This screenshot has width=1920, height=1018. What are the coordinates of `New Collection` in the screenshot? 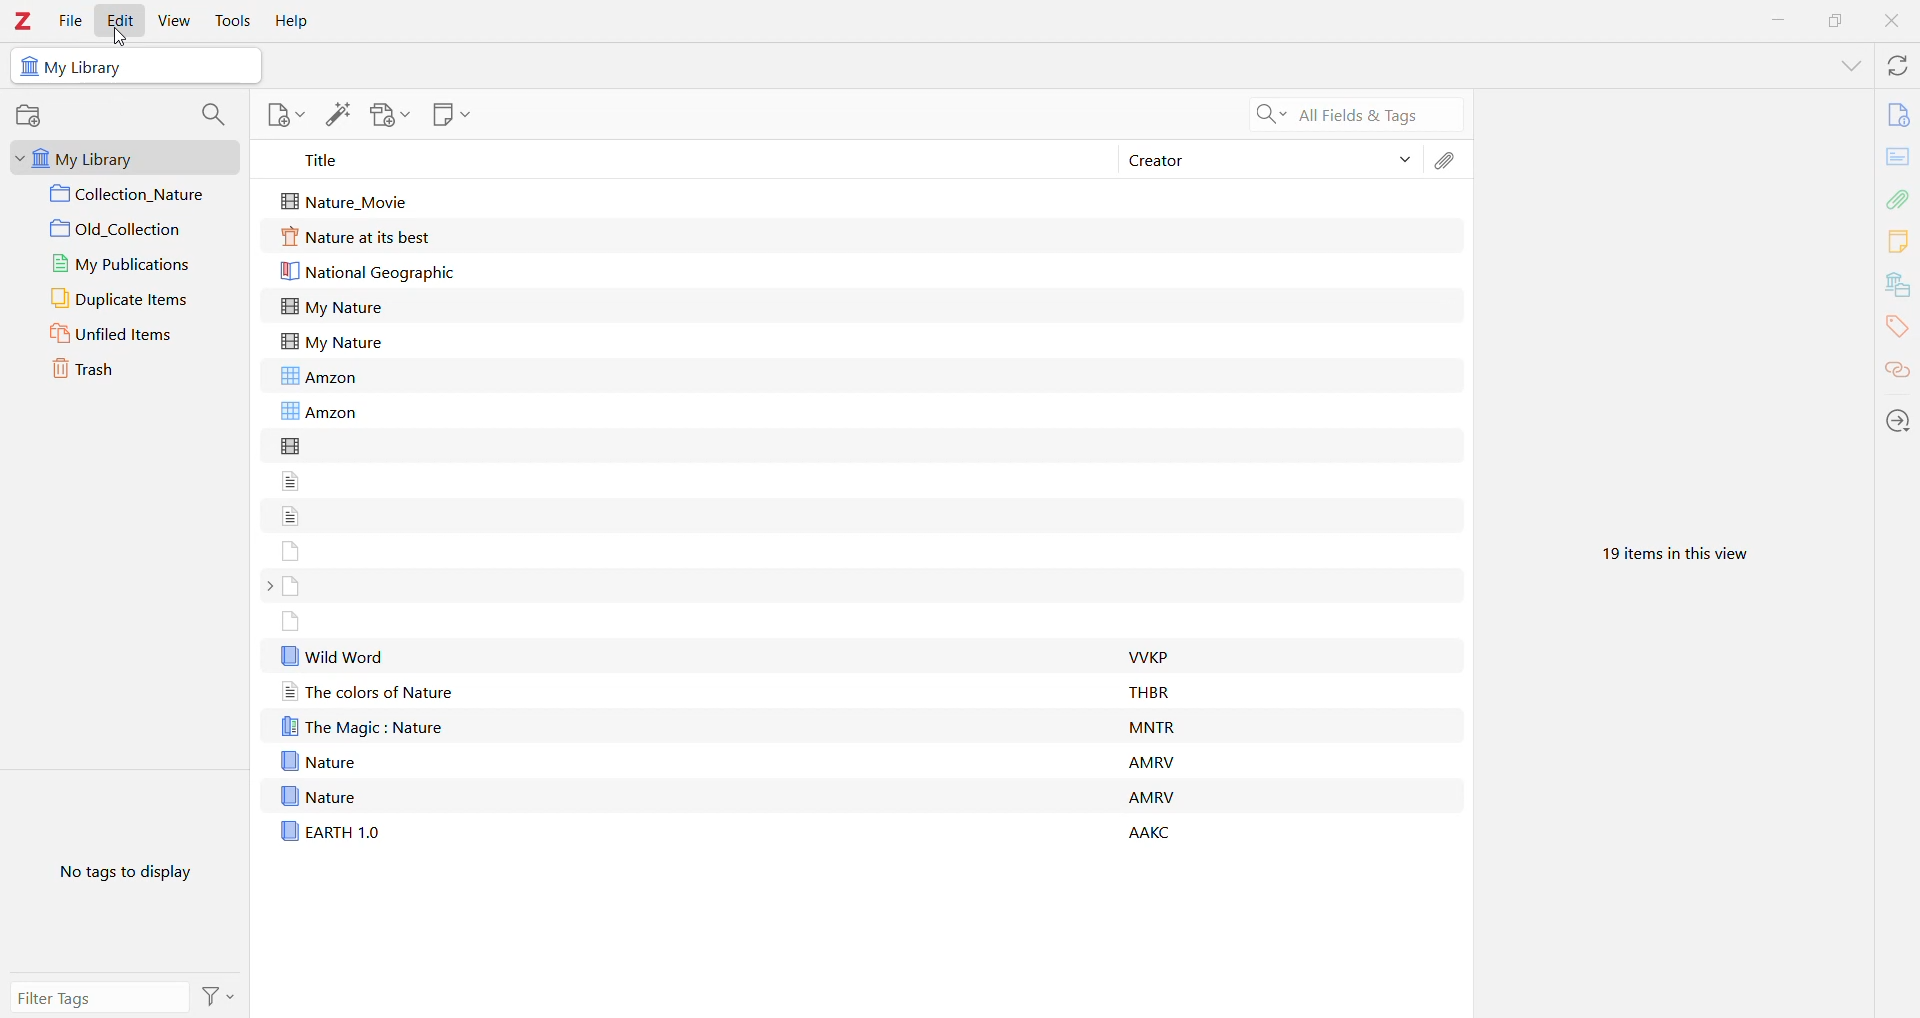 It's located at (33, 116).